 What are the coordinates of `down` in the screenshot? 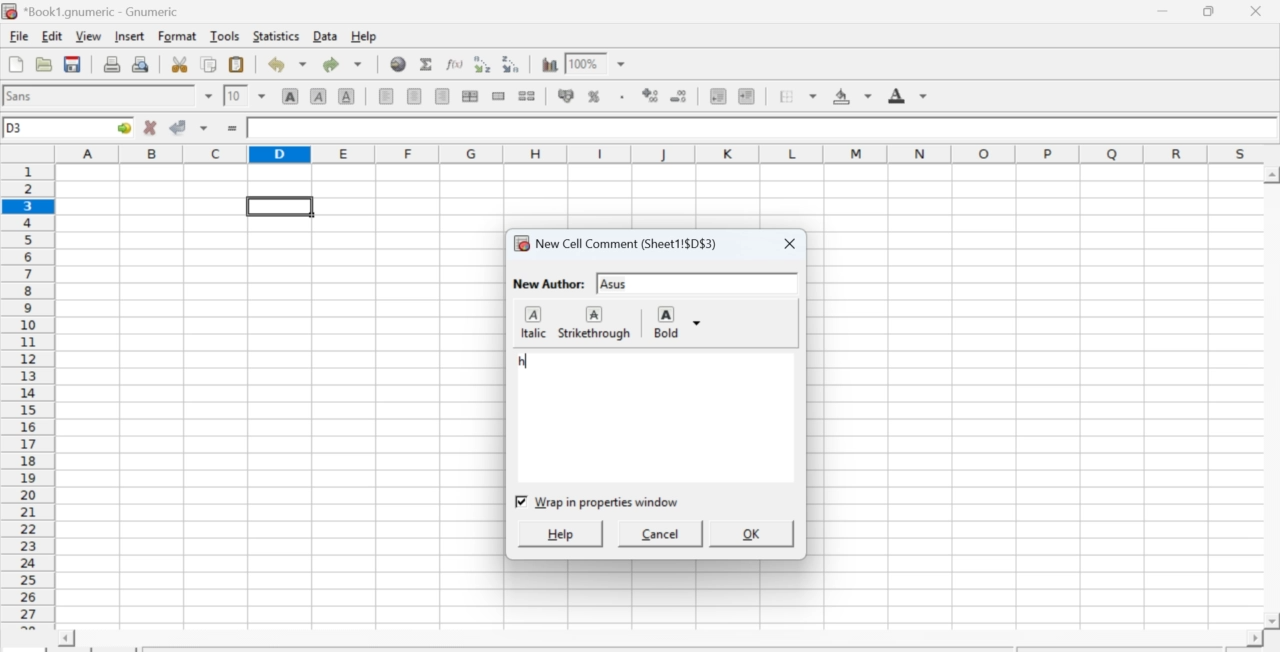 It's located at (207, 96).